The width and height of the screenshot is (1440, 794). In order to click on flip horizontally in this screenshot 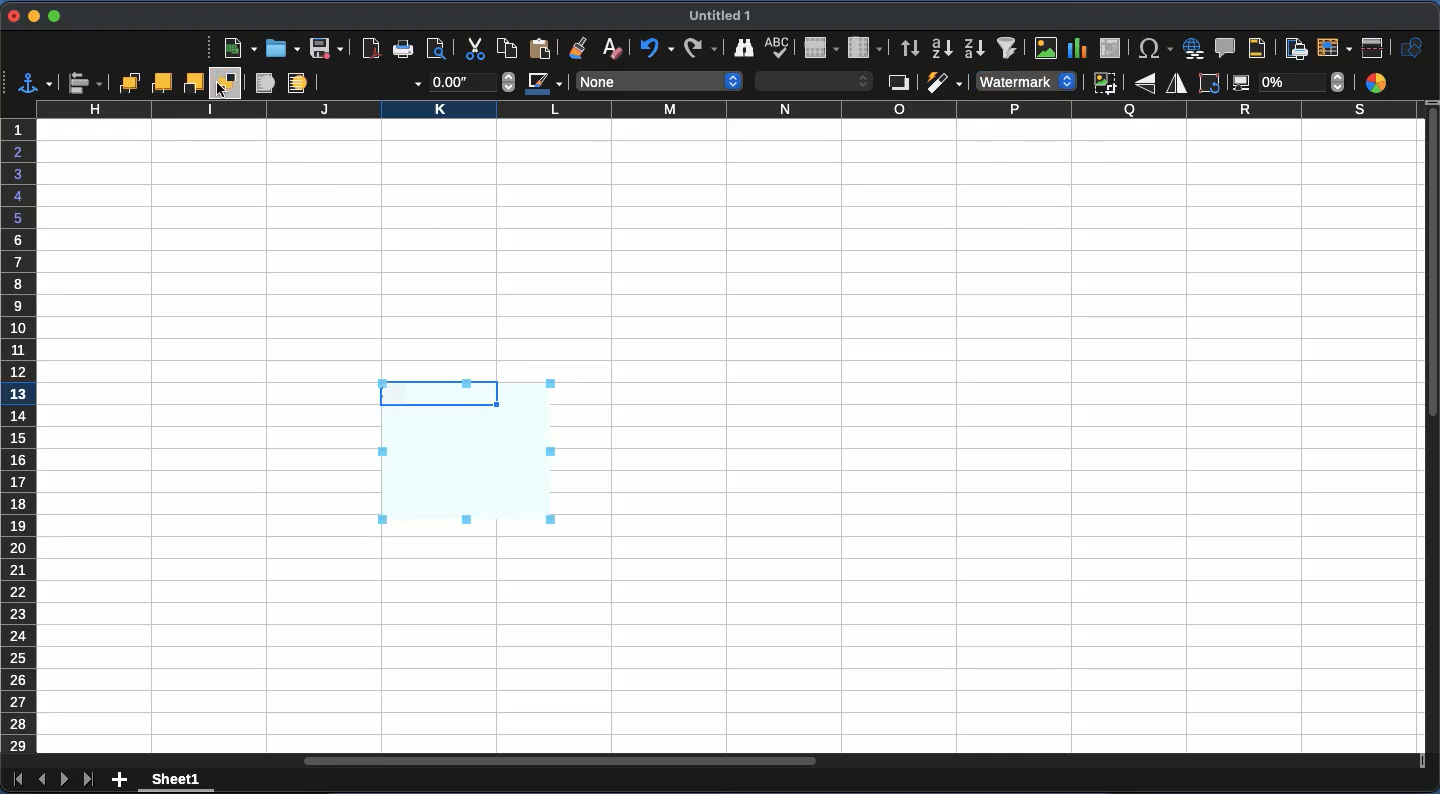, I will do `click(1174, 85)`.